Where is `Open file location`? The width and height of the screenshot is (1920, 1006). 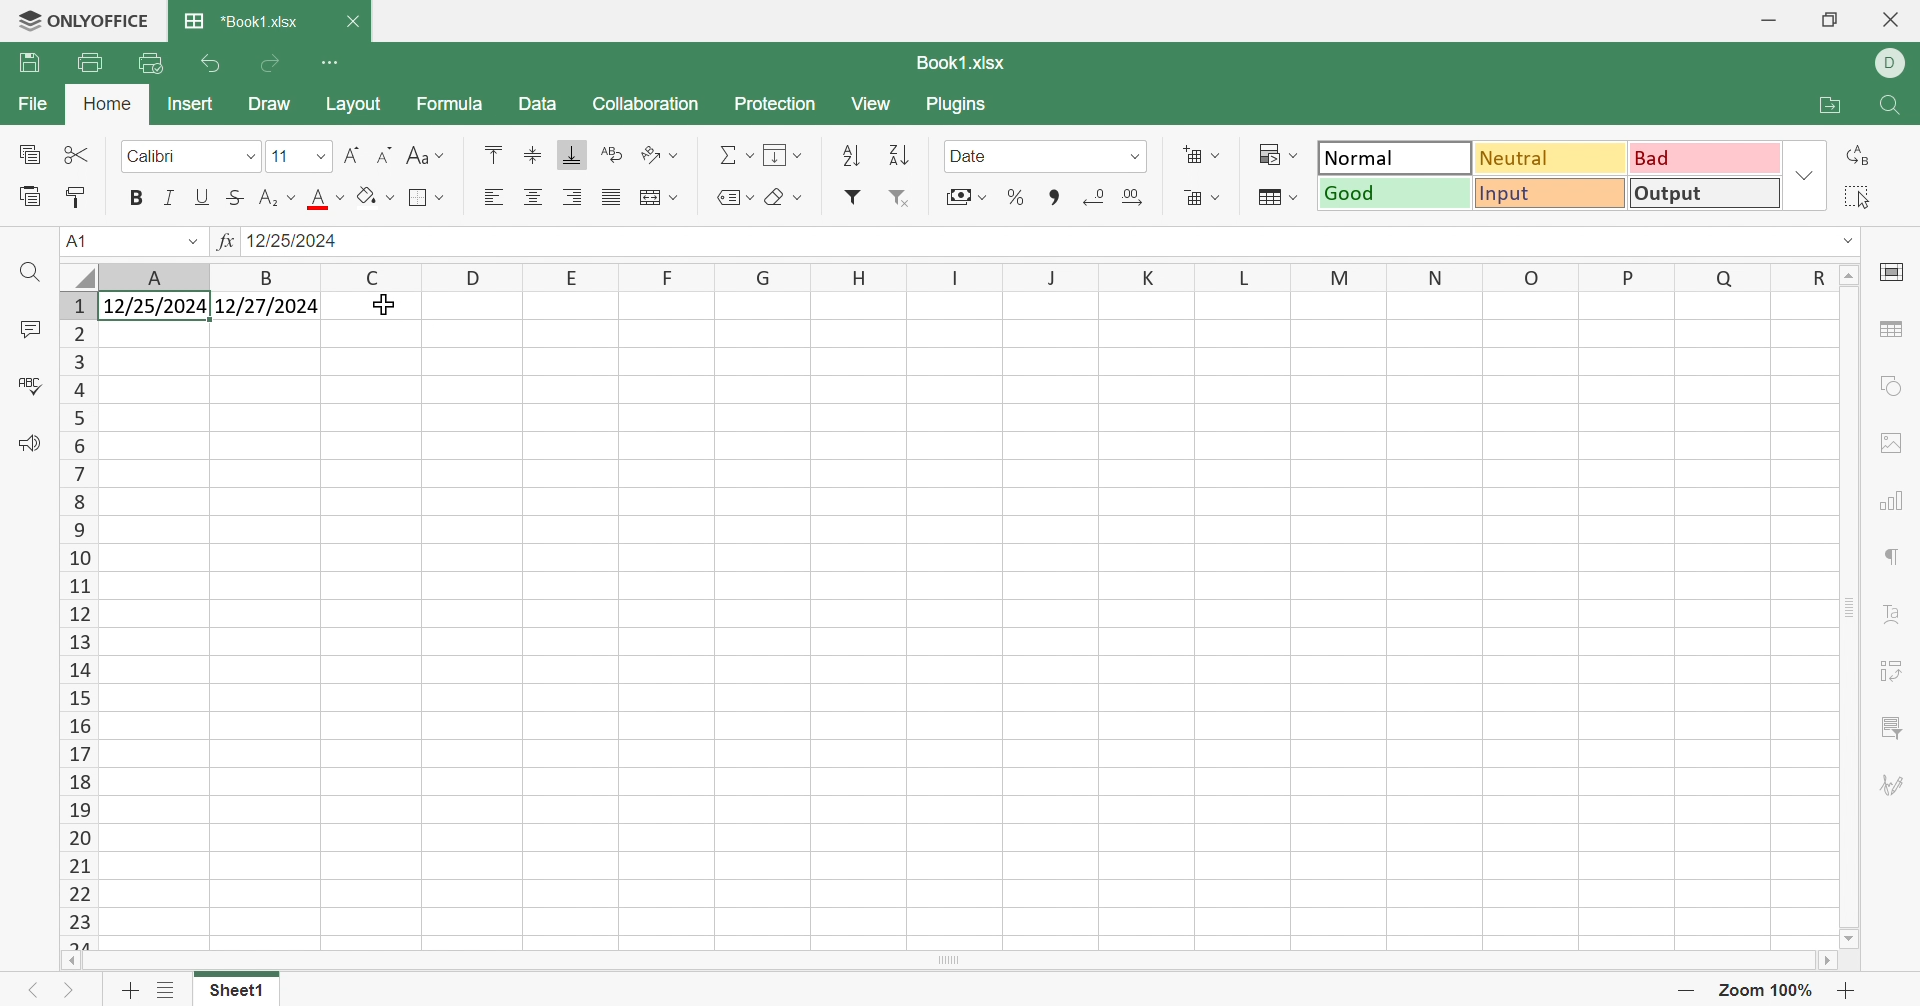
Open file location is located at coordinates (1832, 106).